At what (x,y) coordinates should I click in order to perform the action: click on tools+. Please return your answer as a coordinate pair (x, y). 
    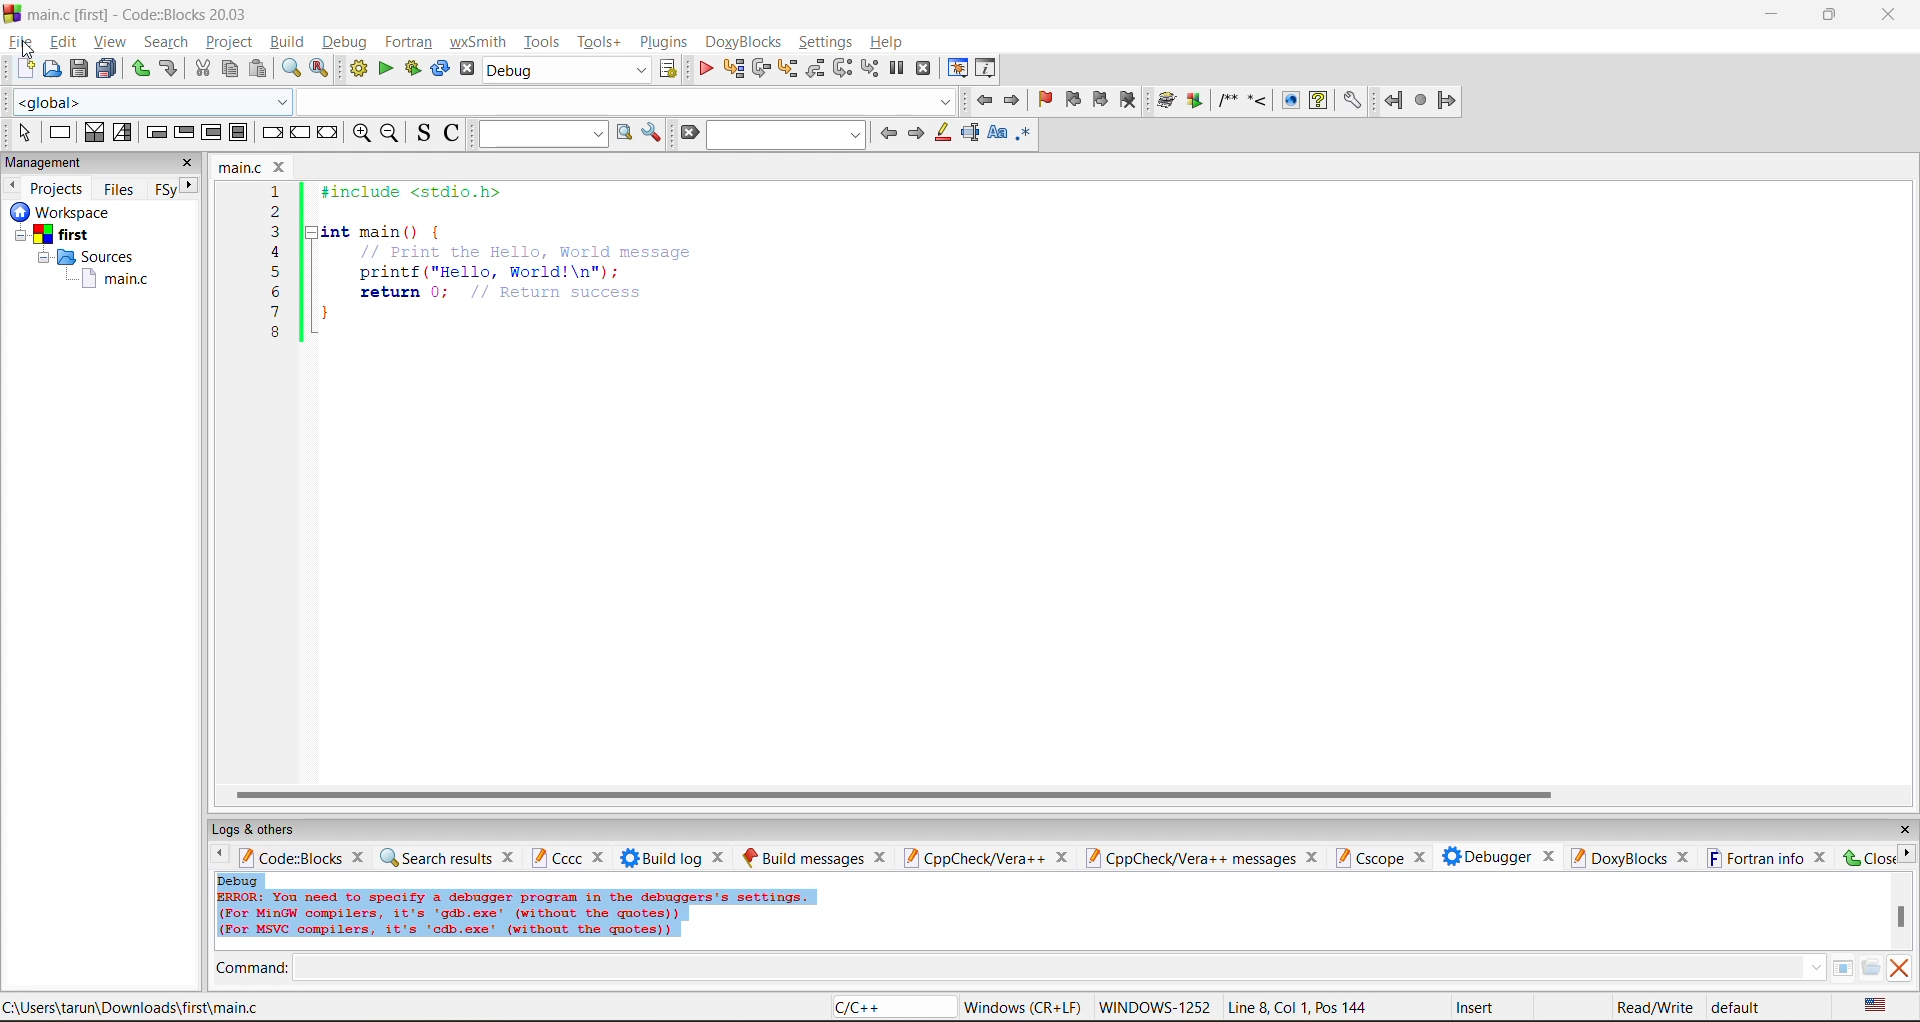
    Looking at the image, I should click on (599, 42).